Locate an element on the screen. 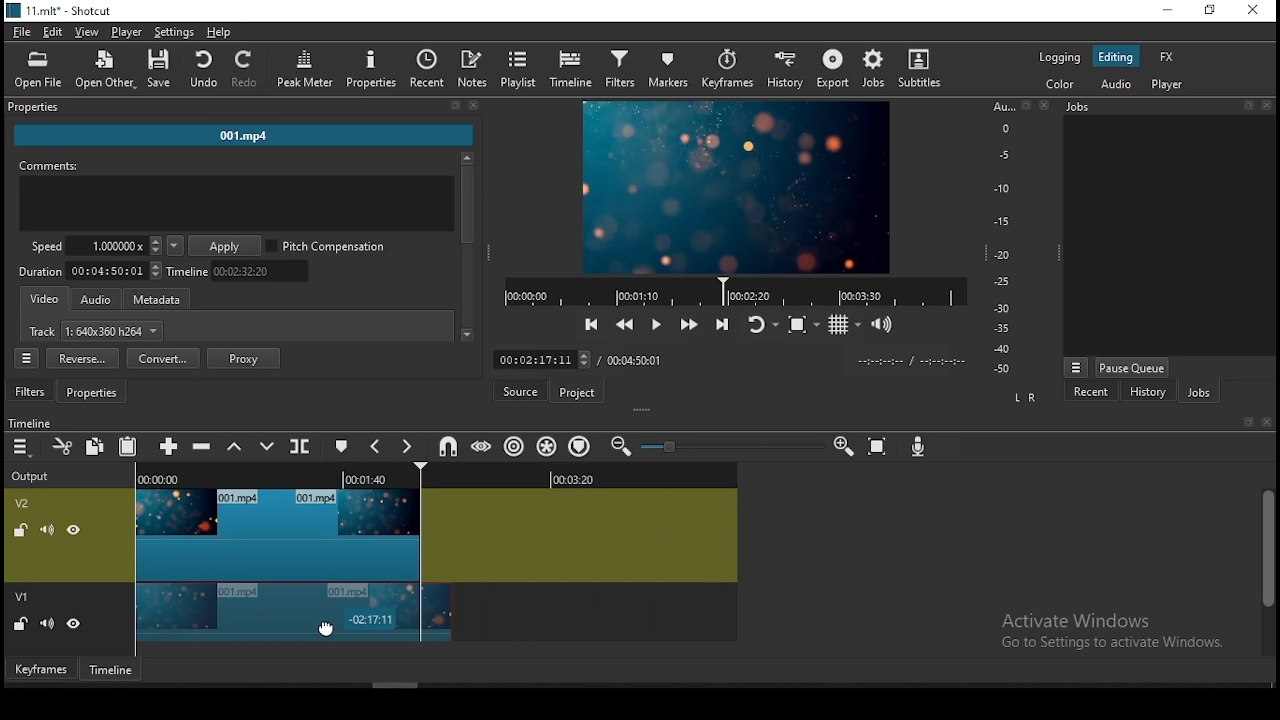  markers is located at coordinates (672, 70).